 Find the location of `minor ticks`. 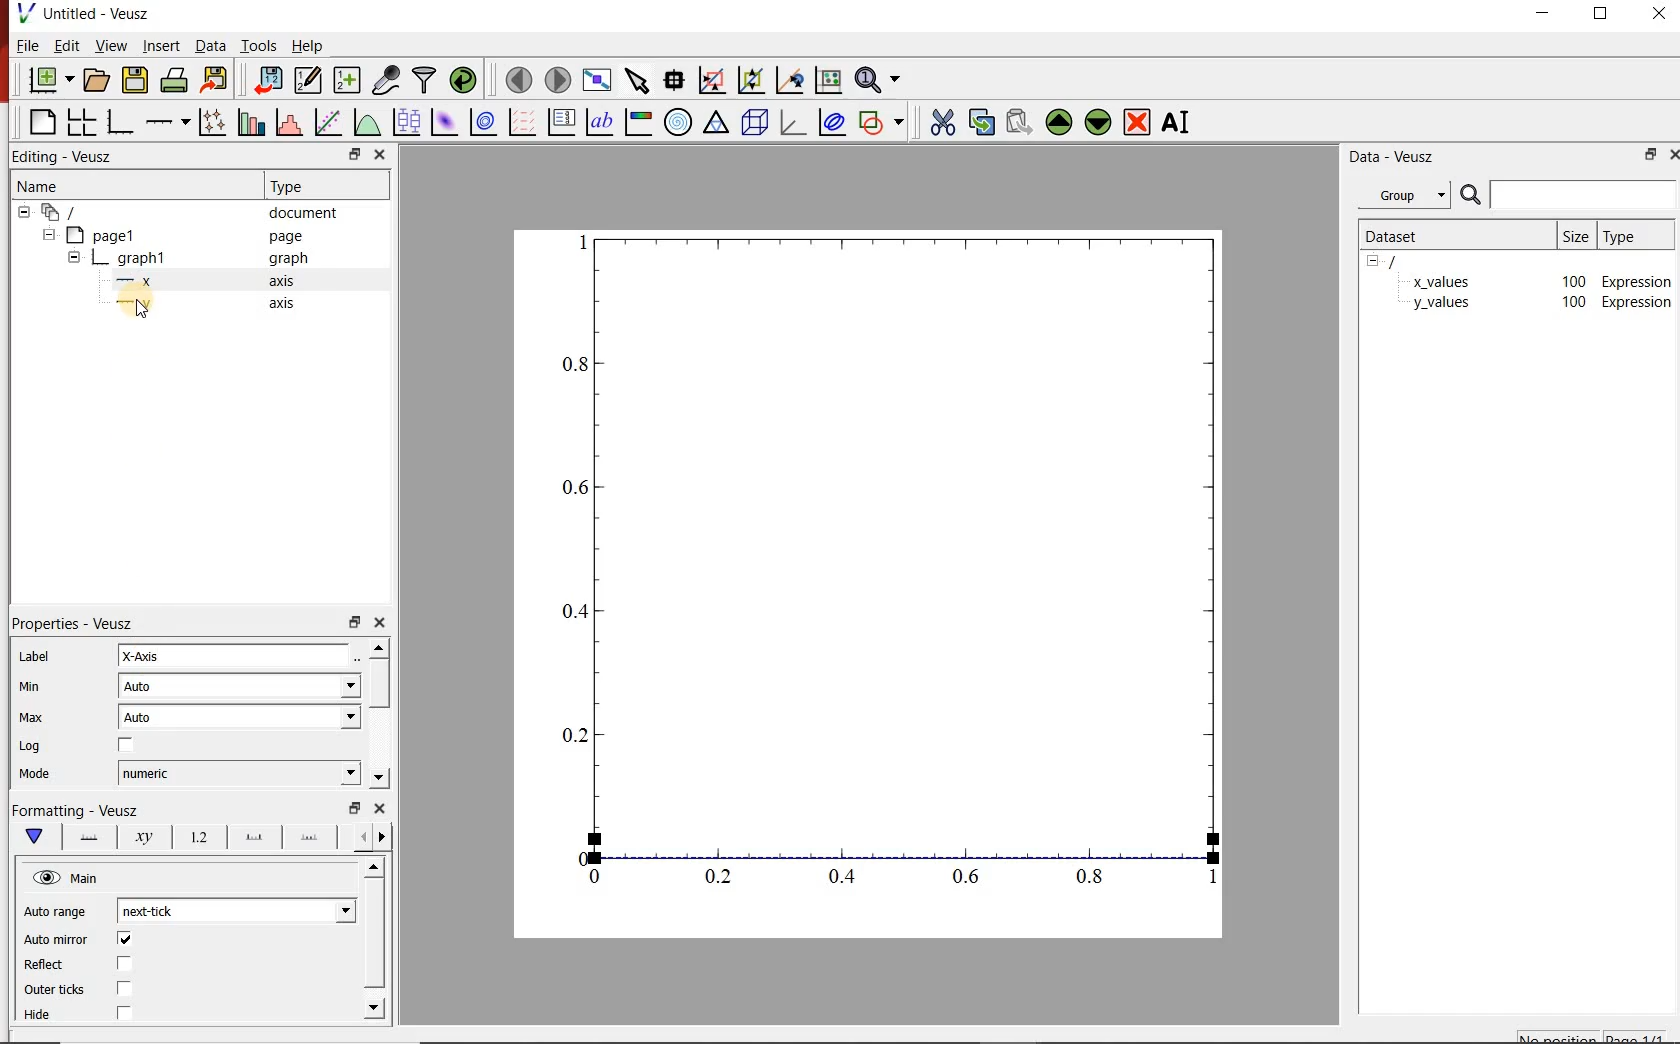

minor ticks is located at coordinates (312, 837).